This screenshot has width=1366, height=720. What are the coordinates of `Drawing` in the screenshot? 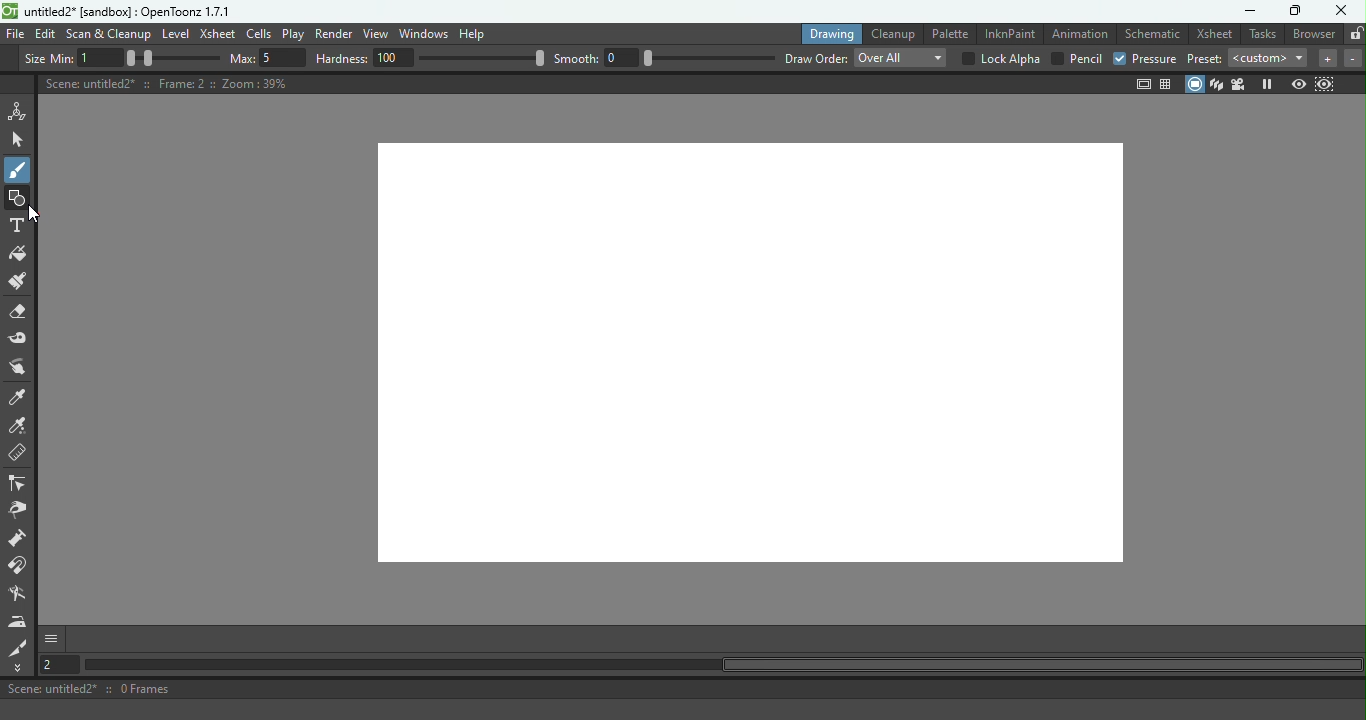 It's located at (828, 33).